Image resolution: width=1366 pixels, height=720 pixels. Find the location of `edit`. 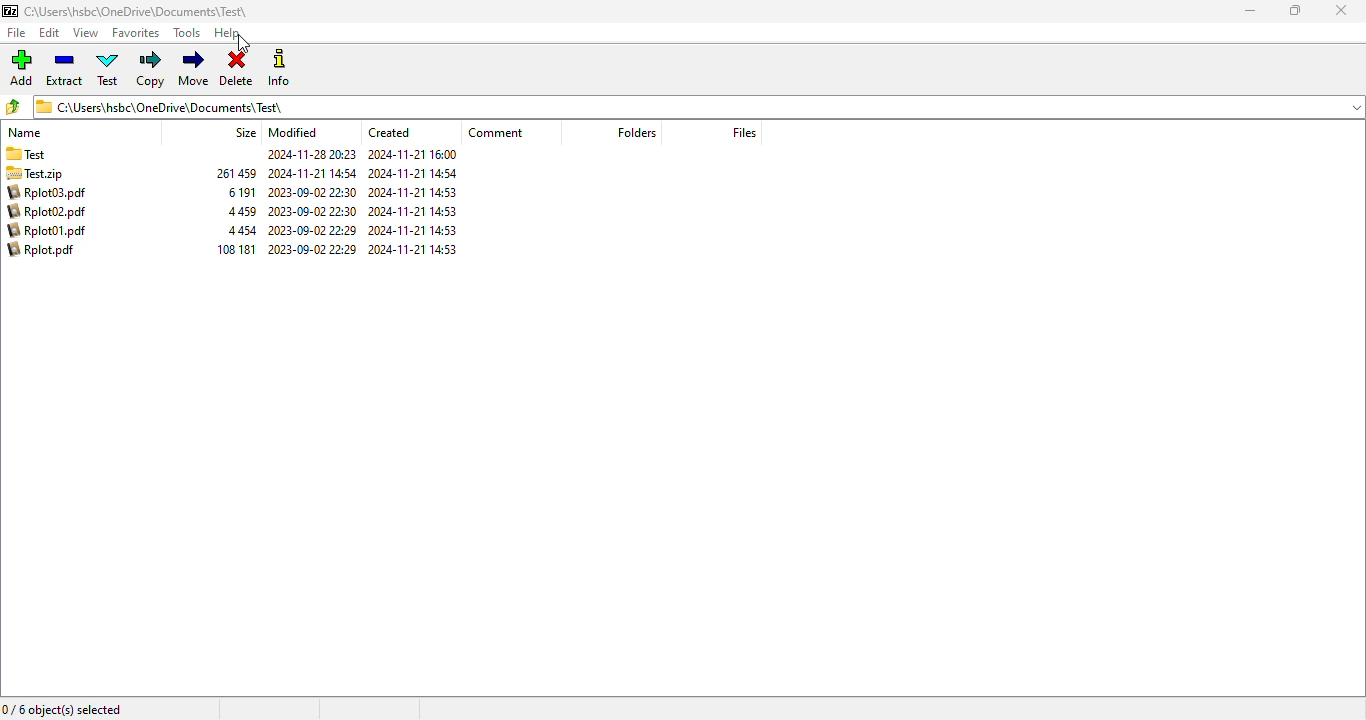

edit is located at coordinates (49, 33).